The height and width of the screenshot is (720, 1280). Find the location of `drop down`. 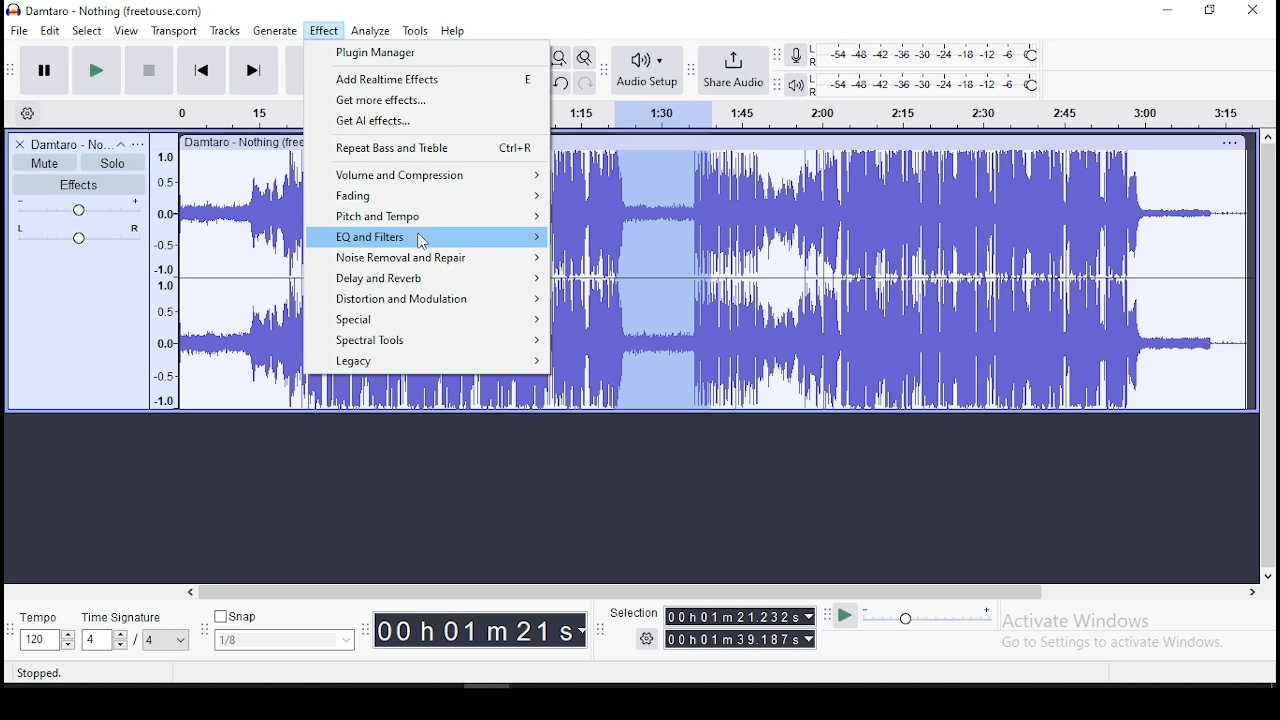

drop down is located at coordinates (344, 640).